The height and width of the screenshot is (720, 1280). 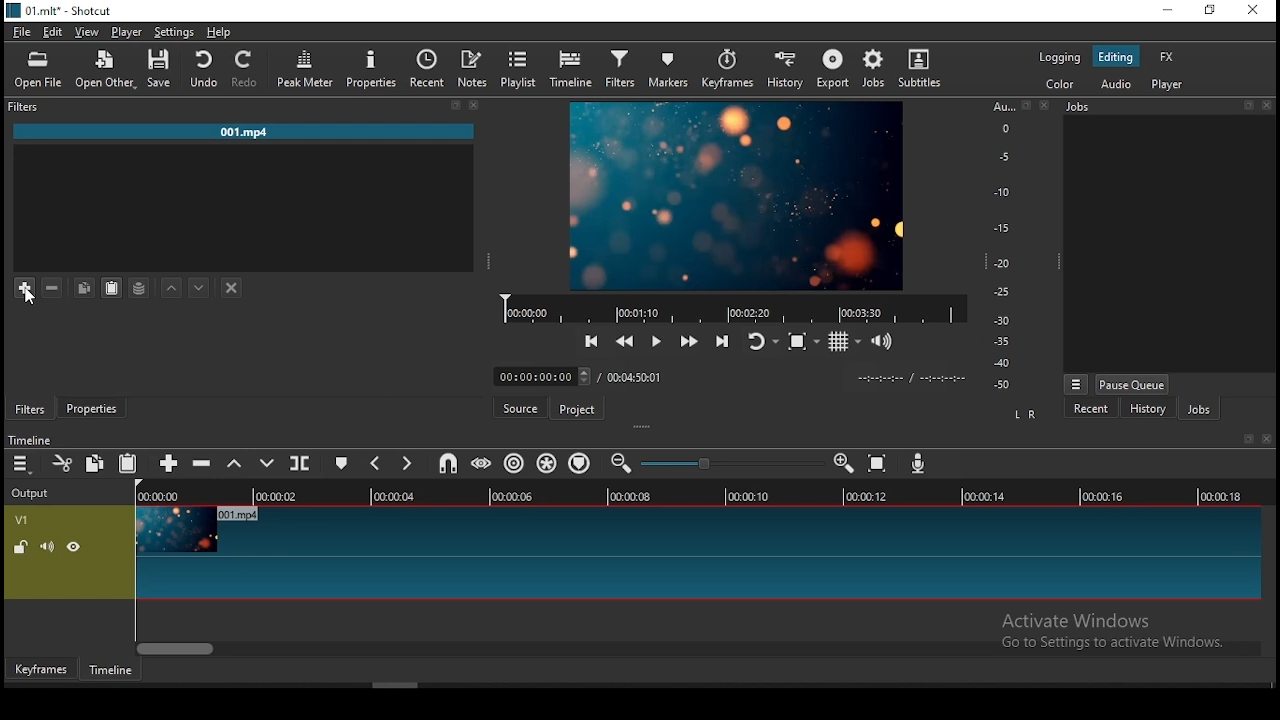 What do you see at coordinates (24, 288) in the screenshot?
I see `add filter` at bounding box center [24, 288].